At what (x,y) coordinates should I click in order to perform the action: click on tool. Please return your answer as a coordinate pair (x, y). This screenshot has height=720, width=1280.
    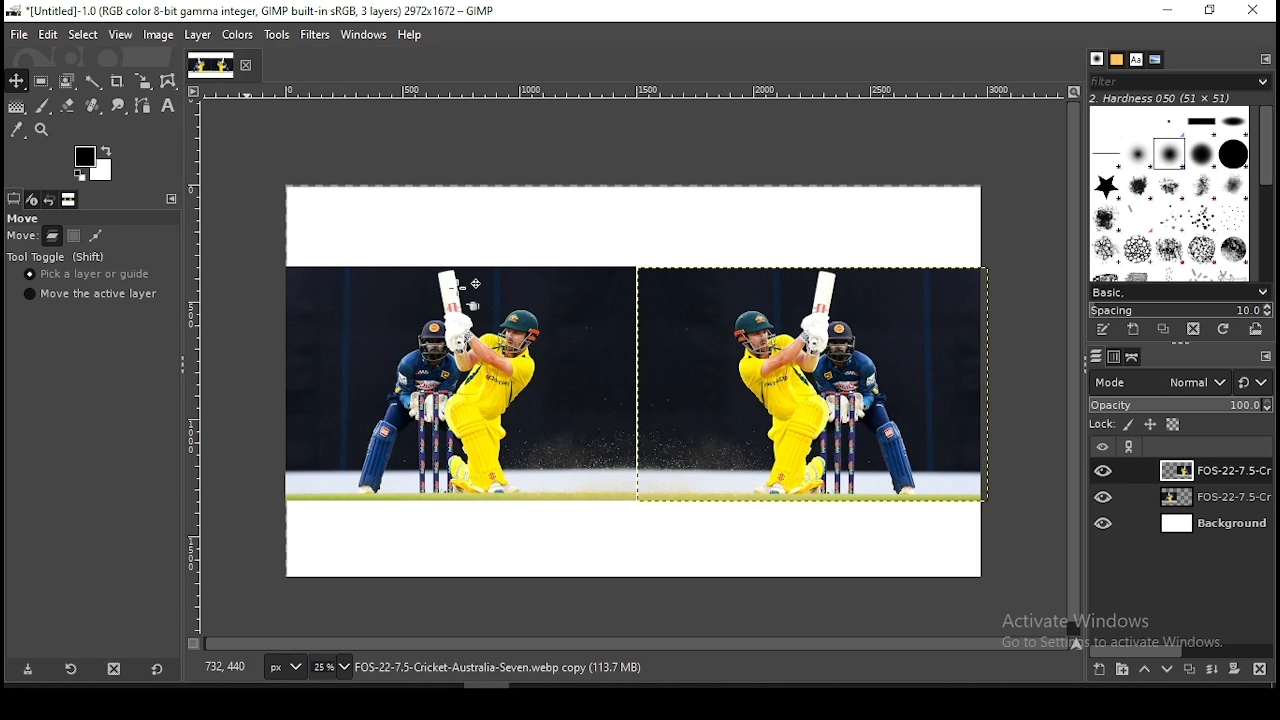
    Looking at the image, I should click on (1131, 447).